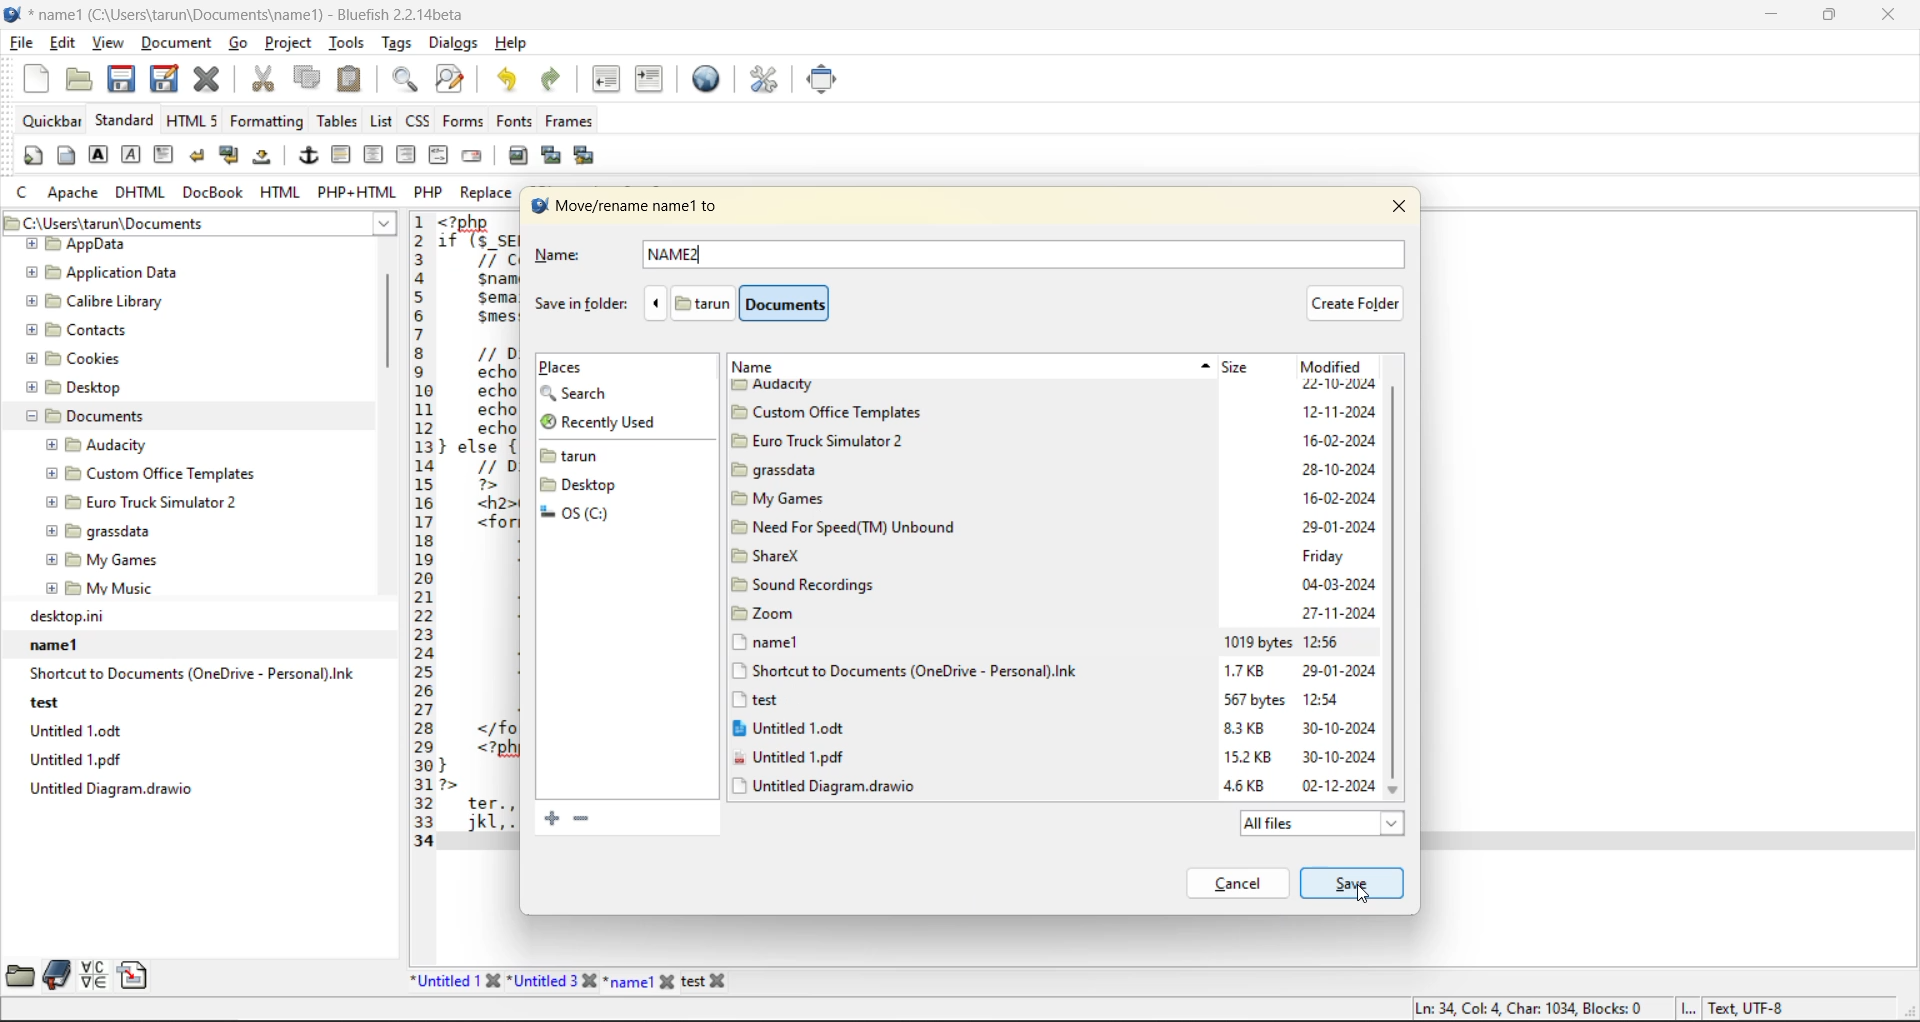 The width and height of the screenshot is (1920, 1022). I want to click on maximize, so click(1831, 19).